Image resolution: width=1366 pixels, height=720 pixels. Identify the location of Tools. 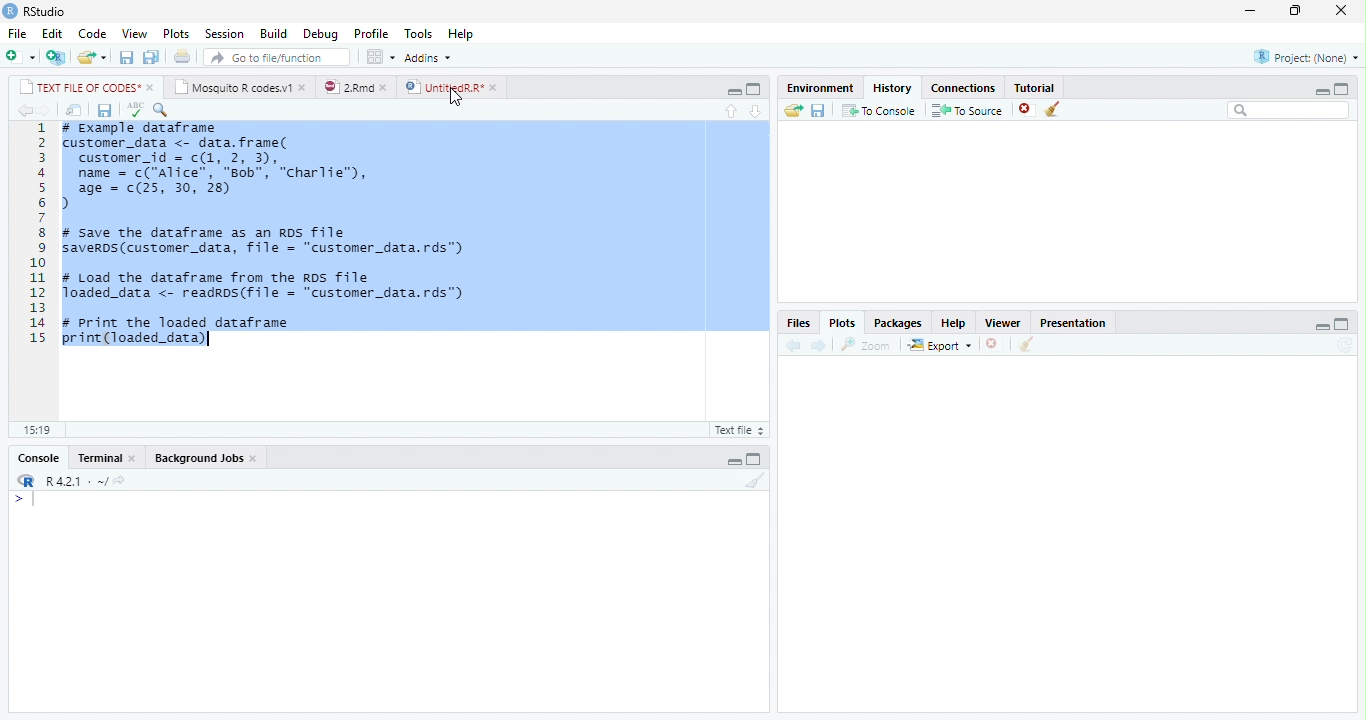
(418, 32).